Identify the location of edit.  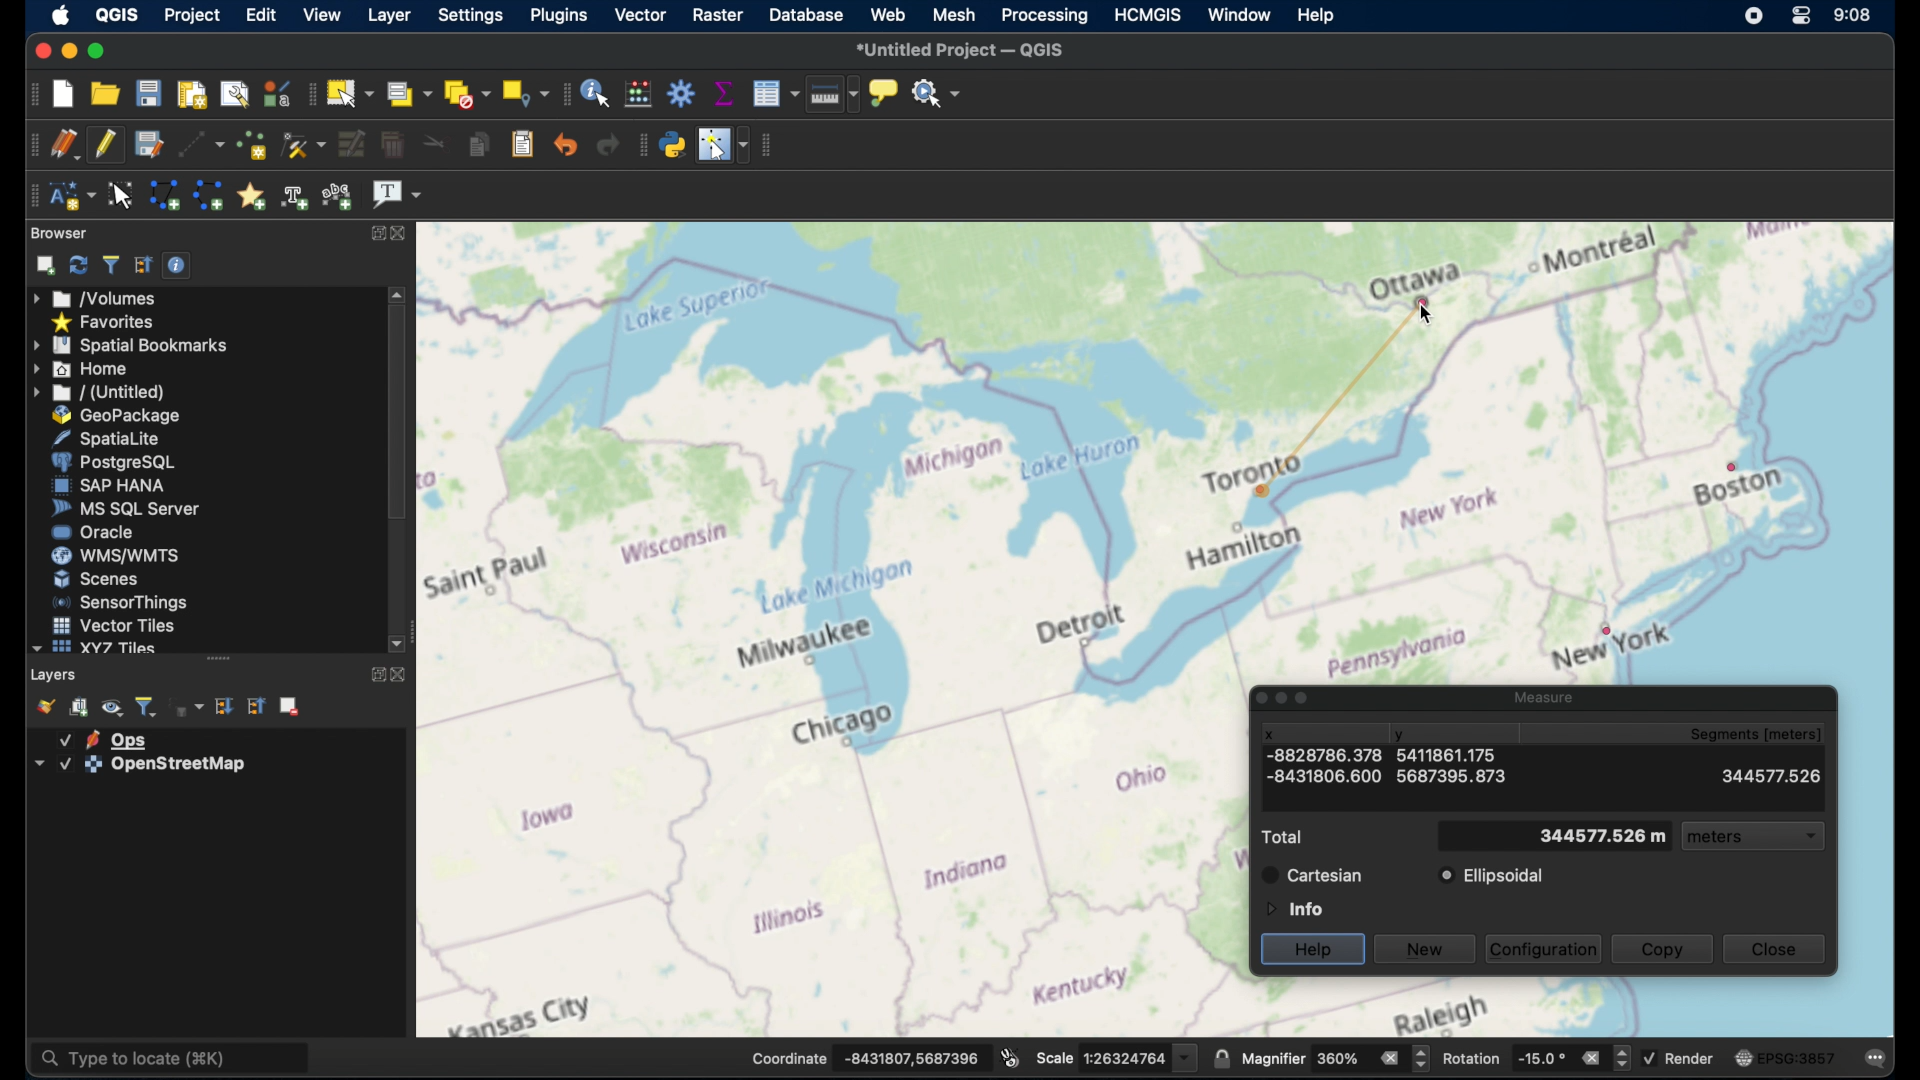
(260, 15).